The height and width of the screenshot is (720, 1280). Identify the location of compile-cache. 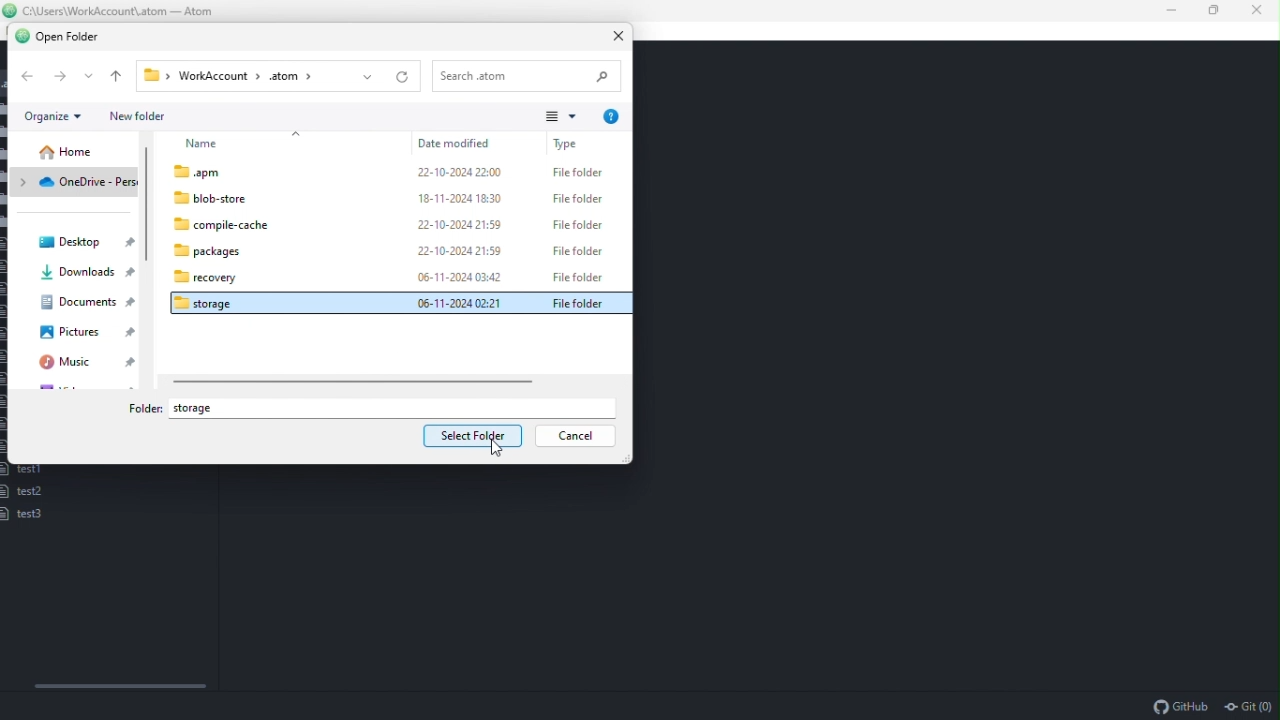
(390, 225).